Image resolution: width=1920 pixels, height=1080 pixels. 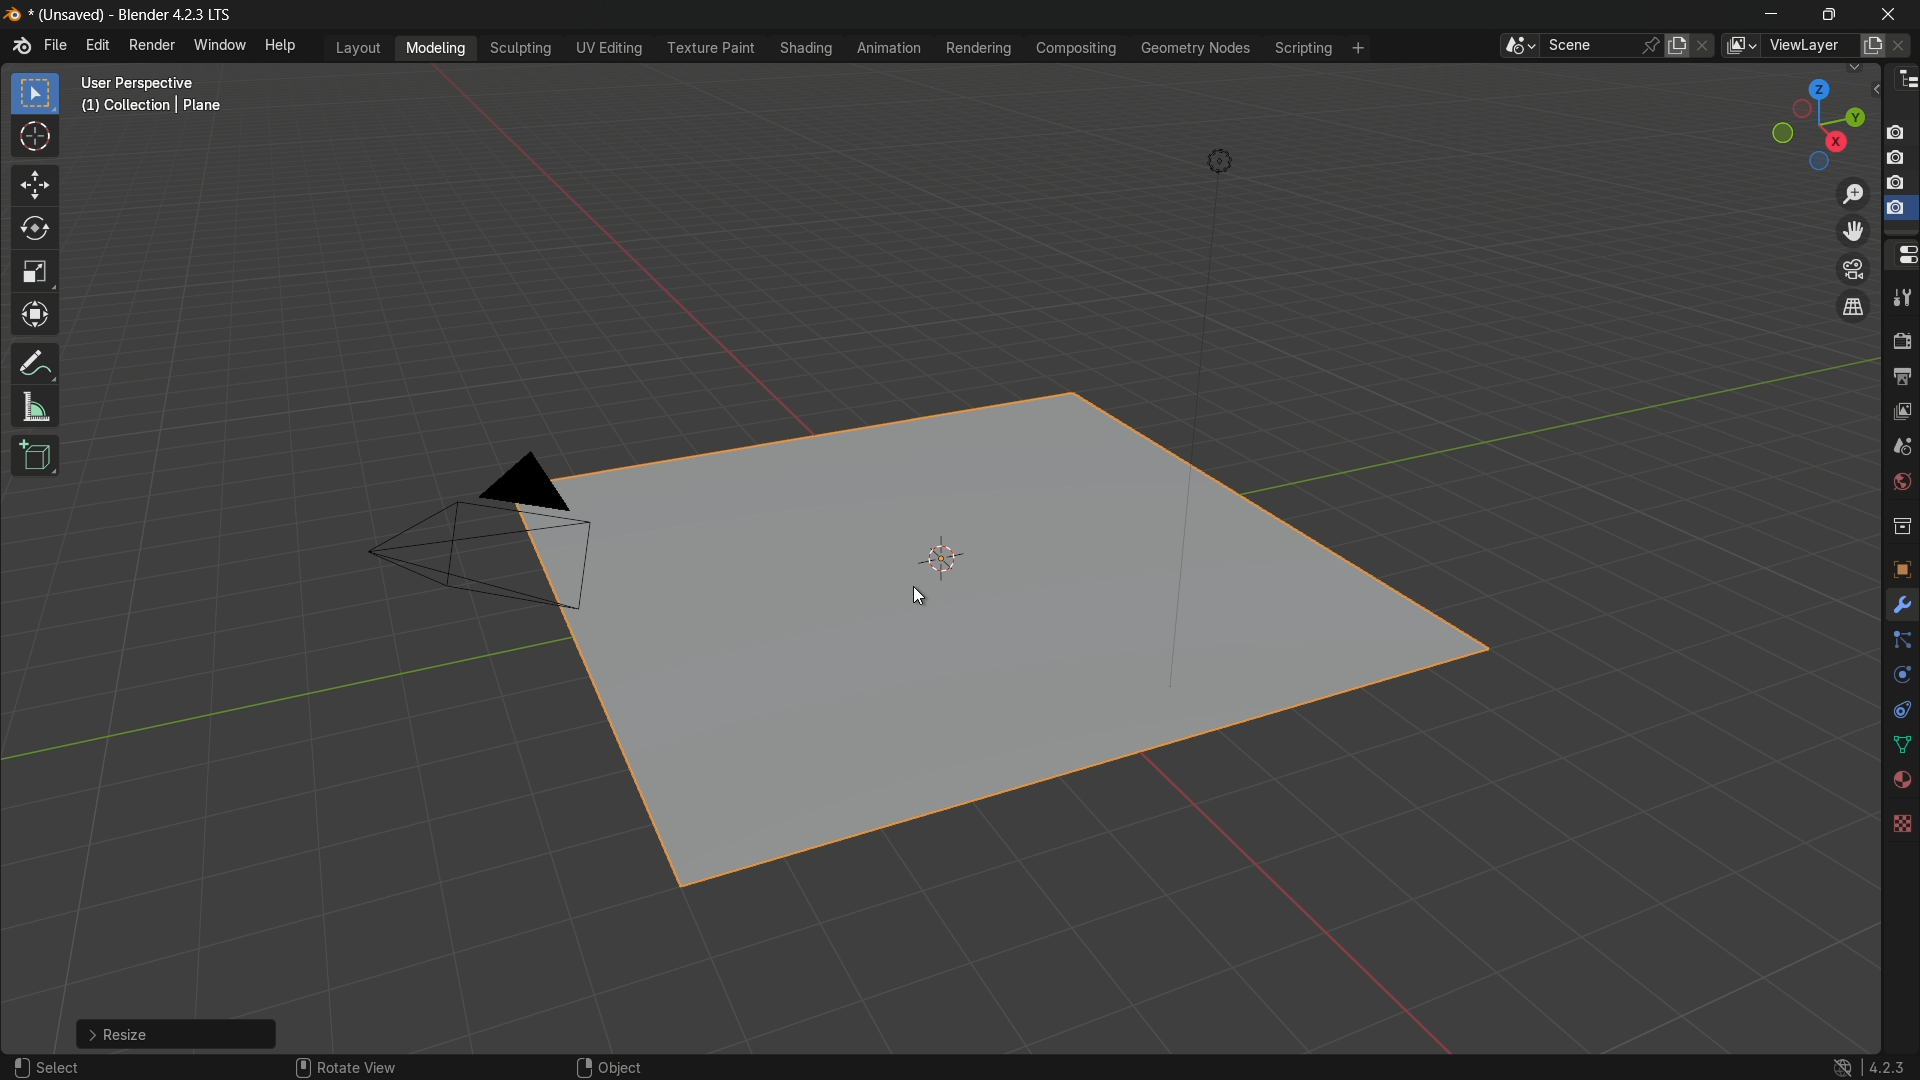 What do you see at coordinates (219, 45) in the screenshot?
I see `window menu` at bounding box center [219, 45].